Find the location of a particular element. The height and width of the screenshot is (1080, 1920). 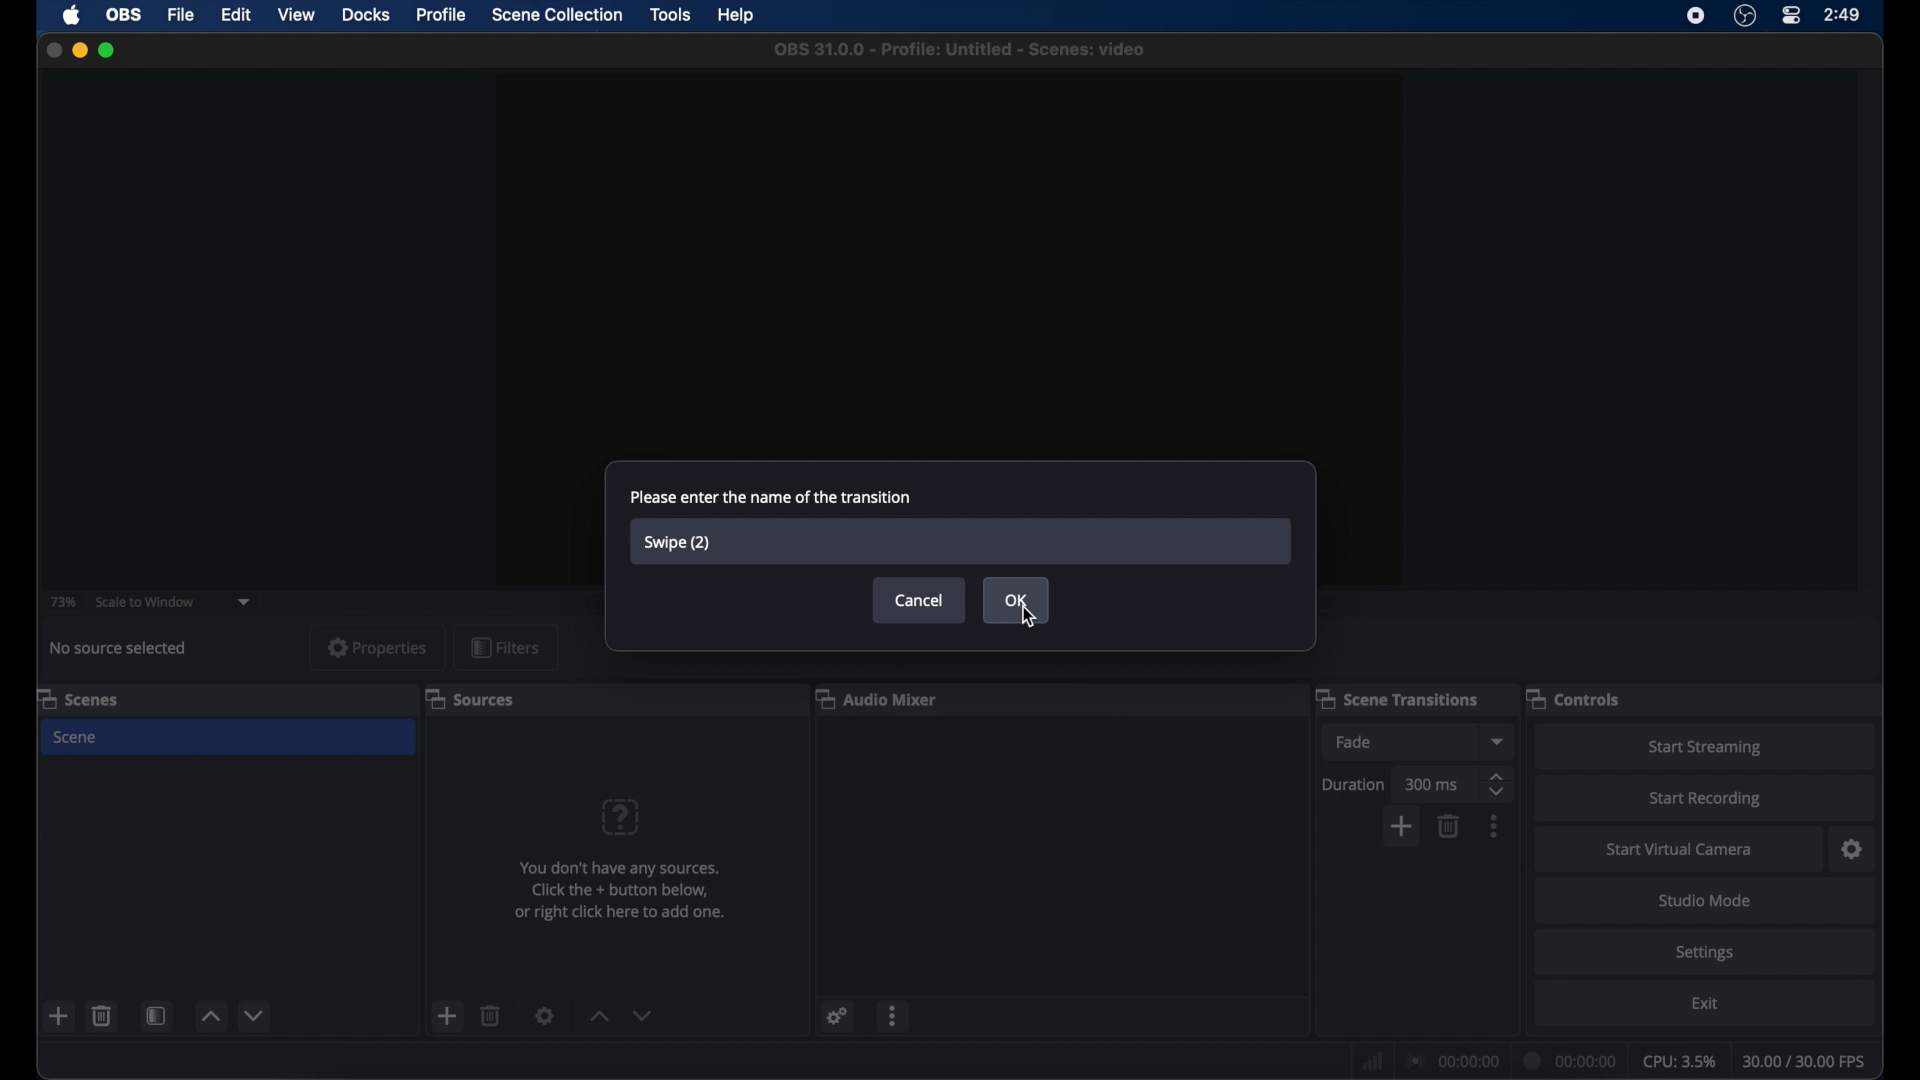

scene collection is located at coordinates (556, 15).